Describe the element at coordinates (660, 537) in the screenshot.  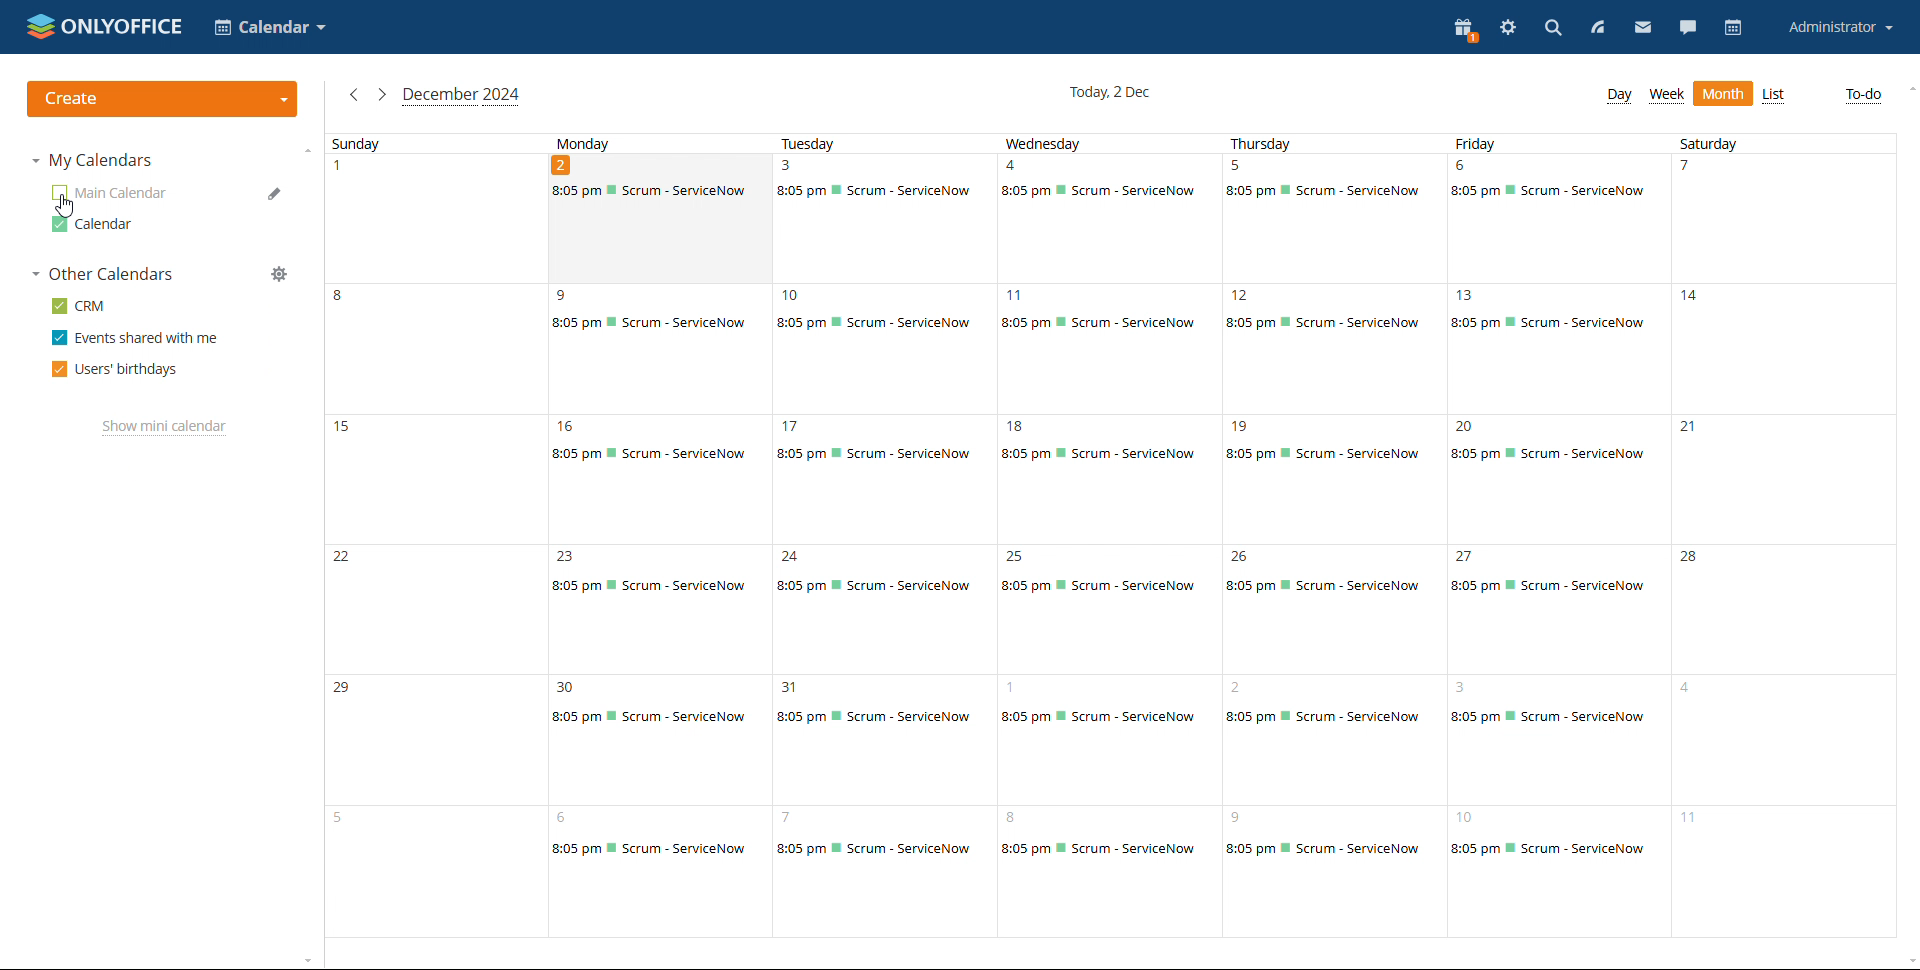
I see `monday` at that location.